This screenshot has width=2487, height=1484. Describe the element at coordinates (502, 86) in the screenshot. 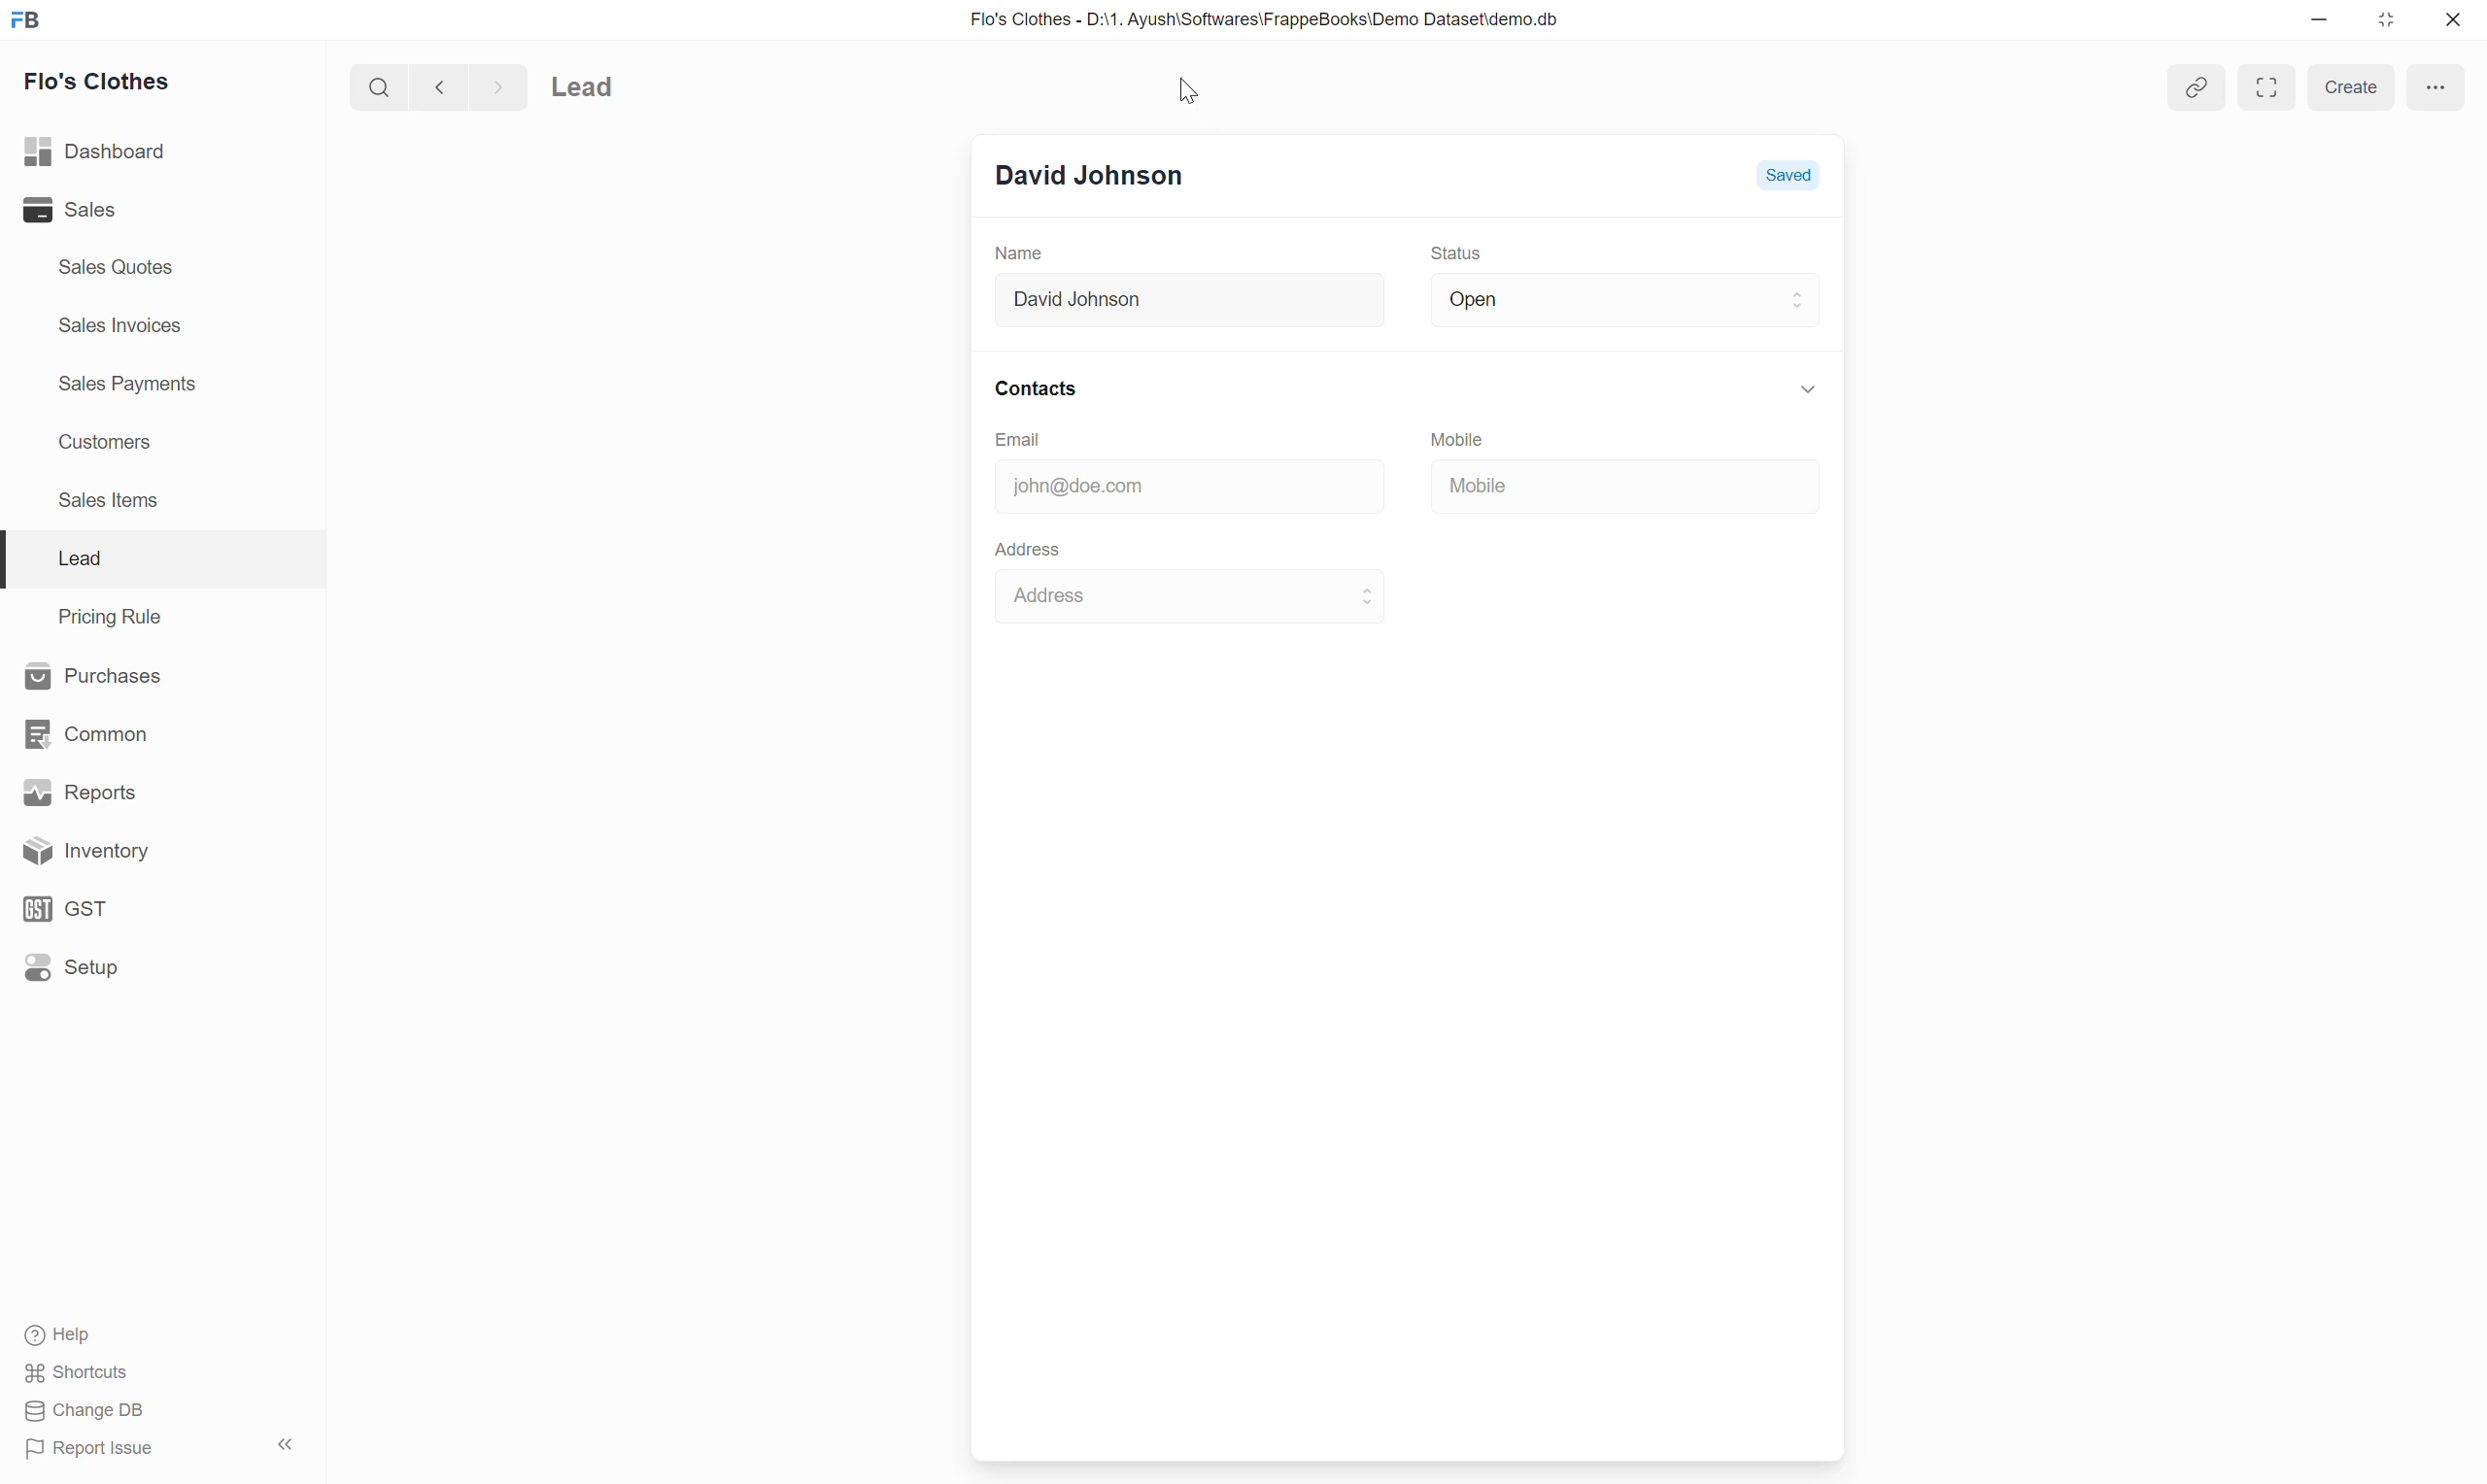

I see `FORWARD` at that location.